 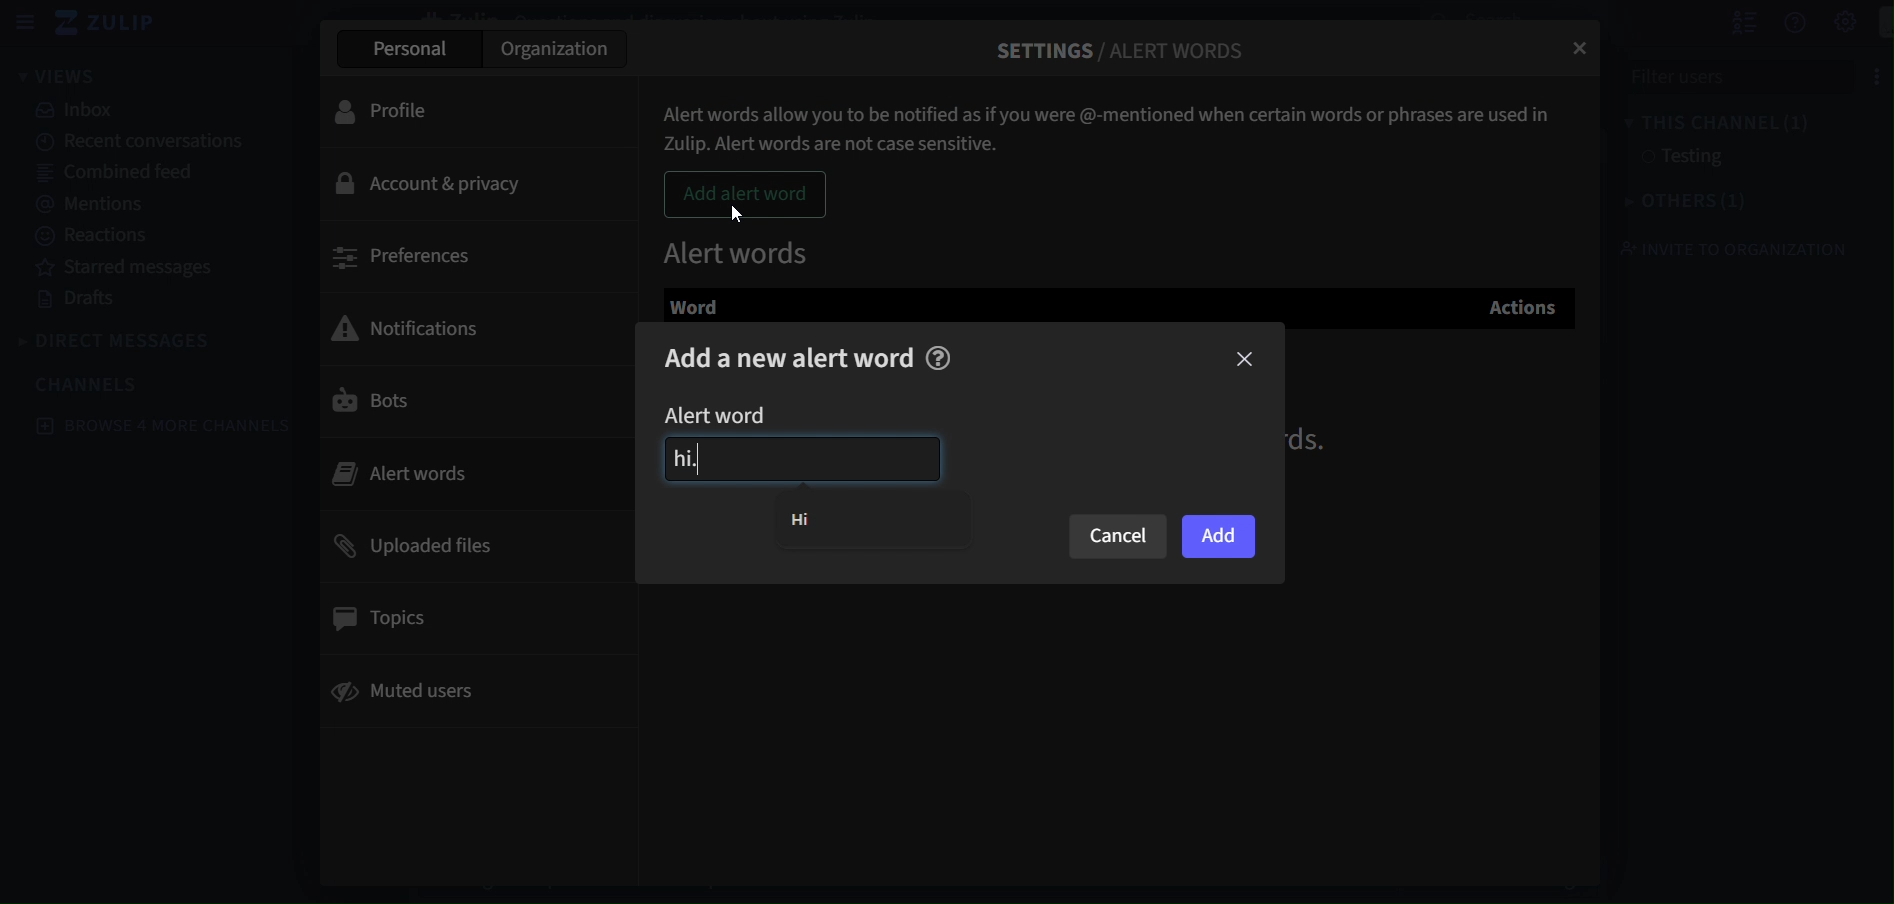 What do you see at coordinates (1245, 359) in the screenshot?
I see `close` at bounding box center [1245, 359].